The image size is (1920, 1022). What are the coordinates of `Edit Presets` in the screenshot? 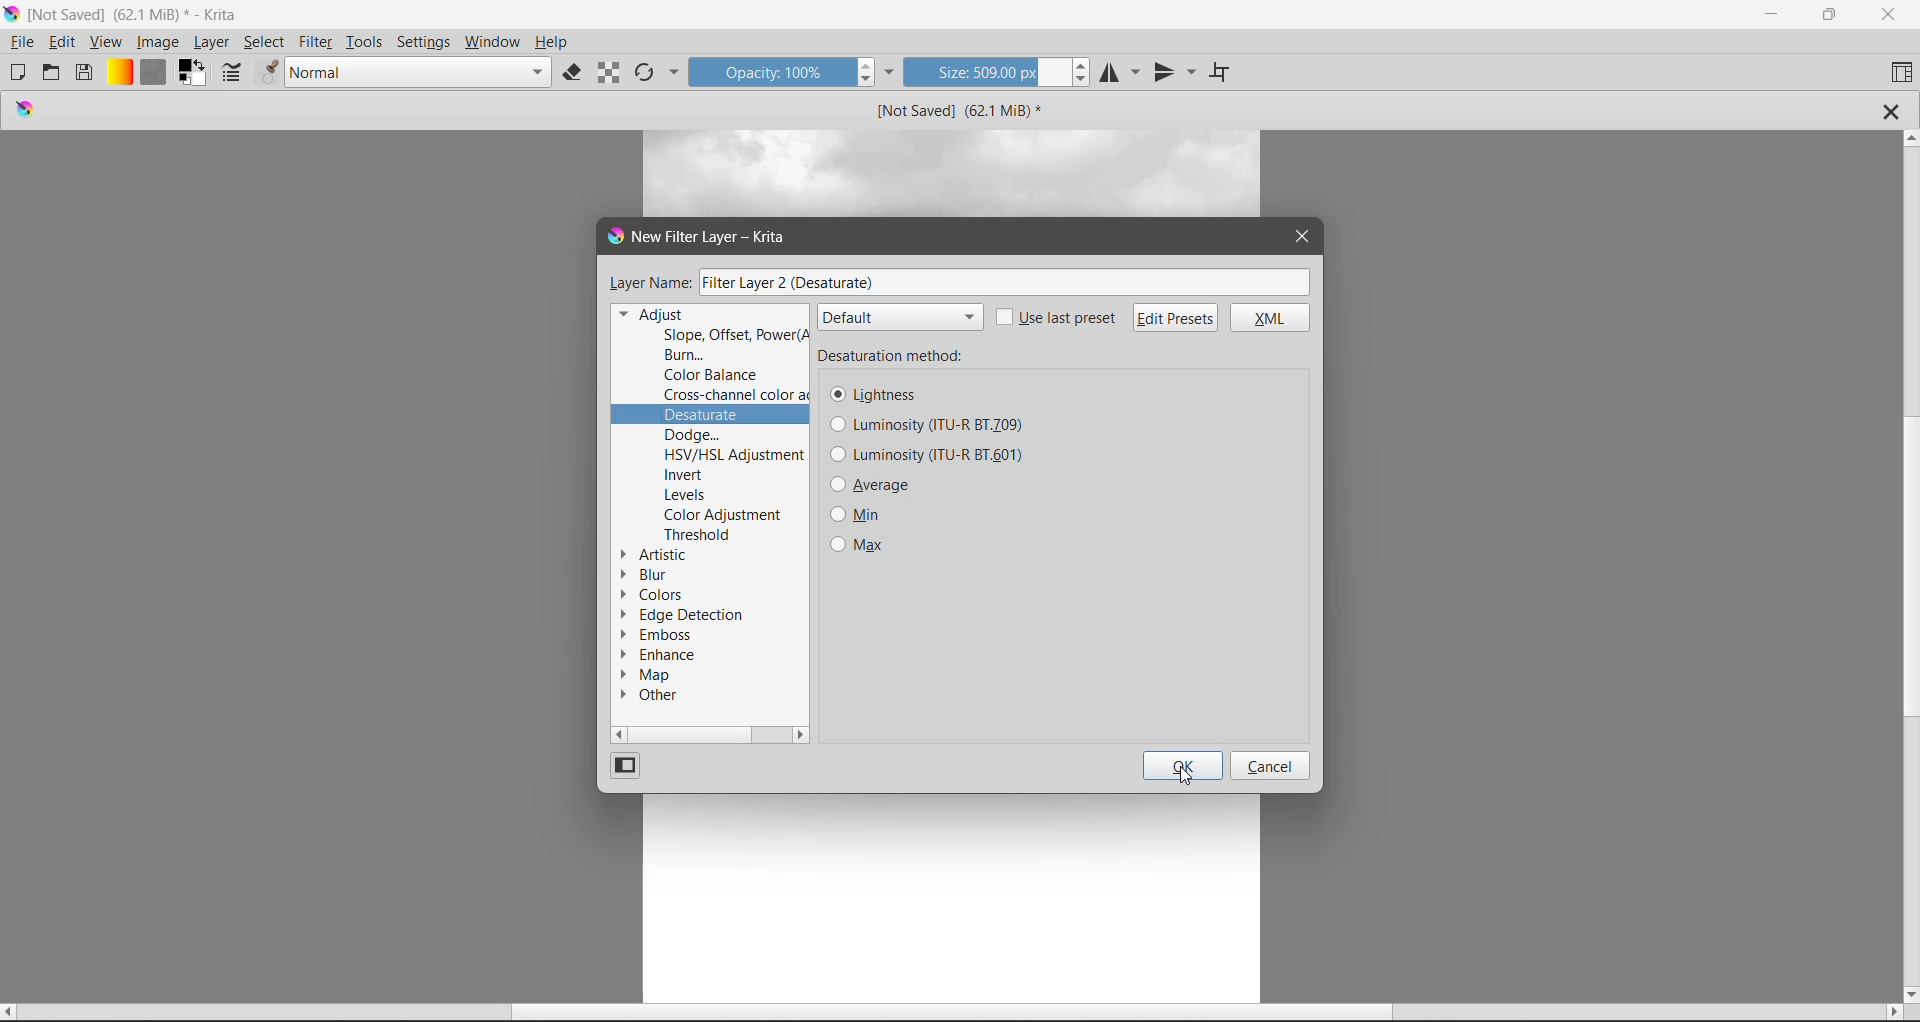 It's located at (1178, 318).